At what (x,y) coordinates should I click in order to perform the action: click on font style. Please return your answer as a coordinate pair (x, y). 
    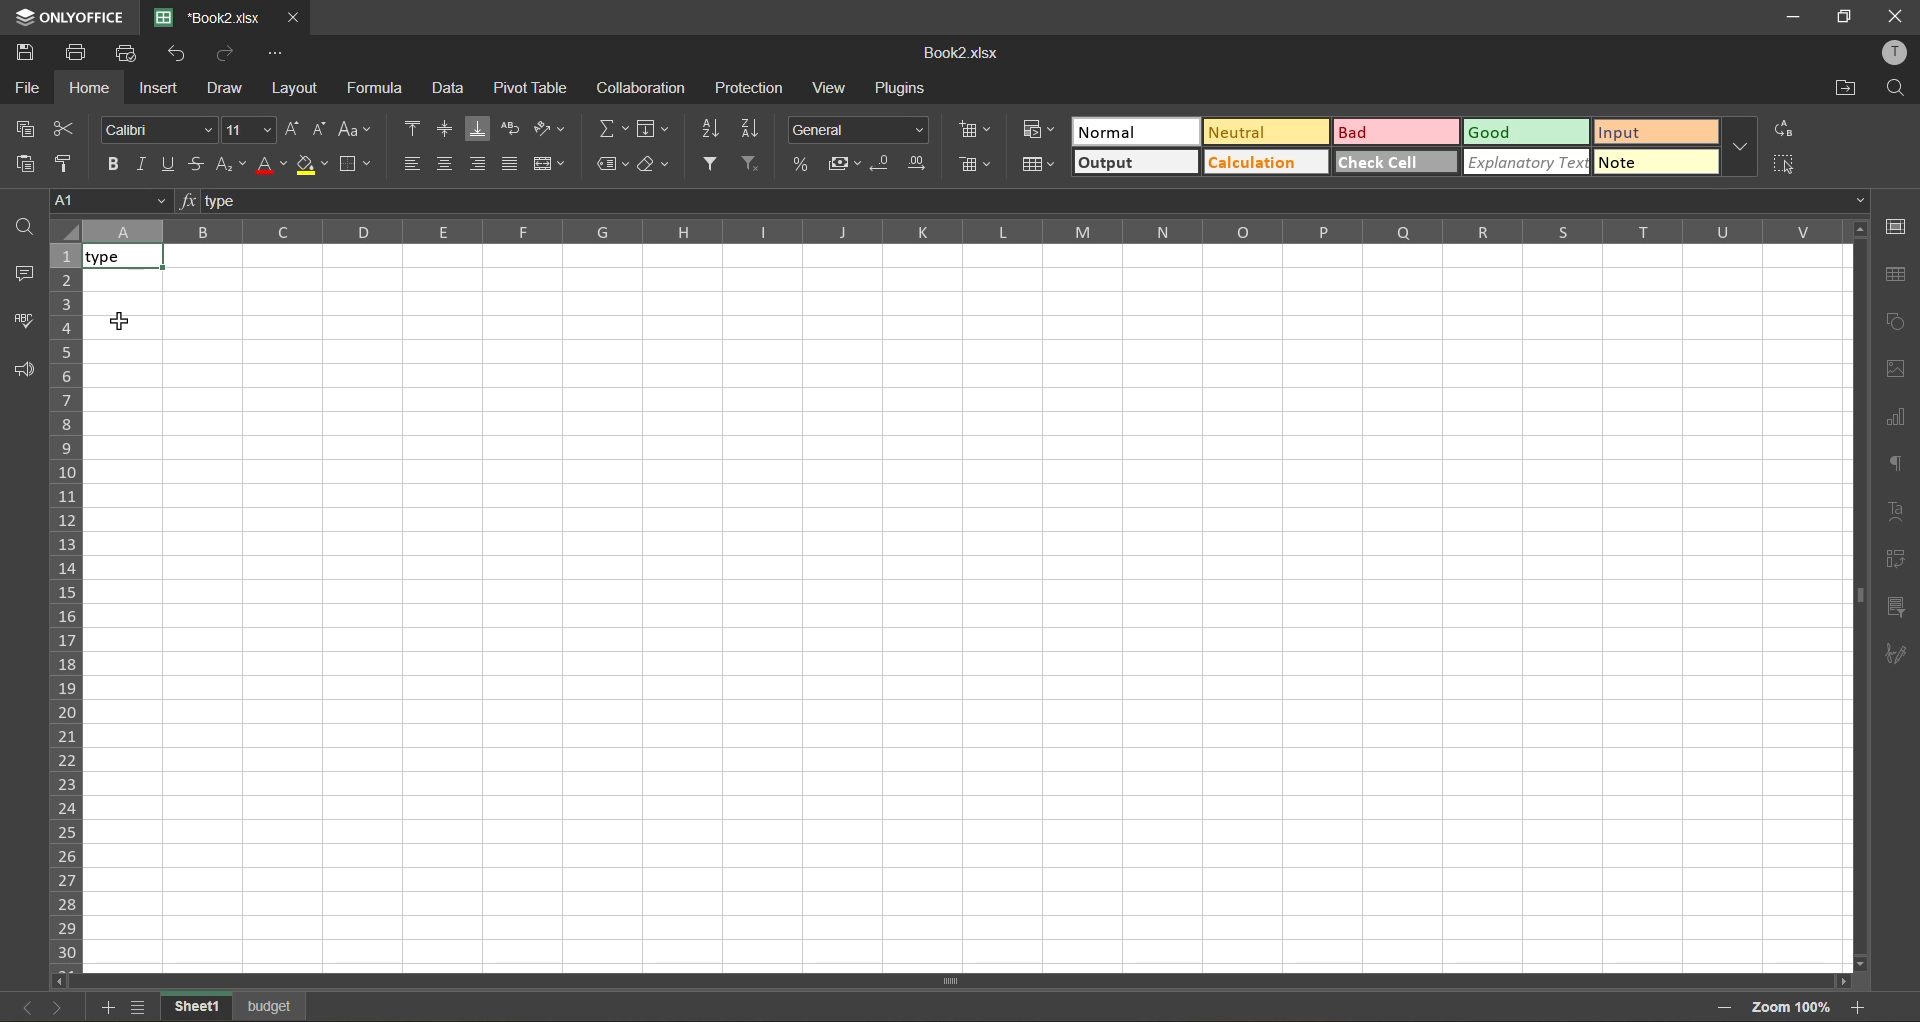
    Looking at the image, I should click on (156, 129).